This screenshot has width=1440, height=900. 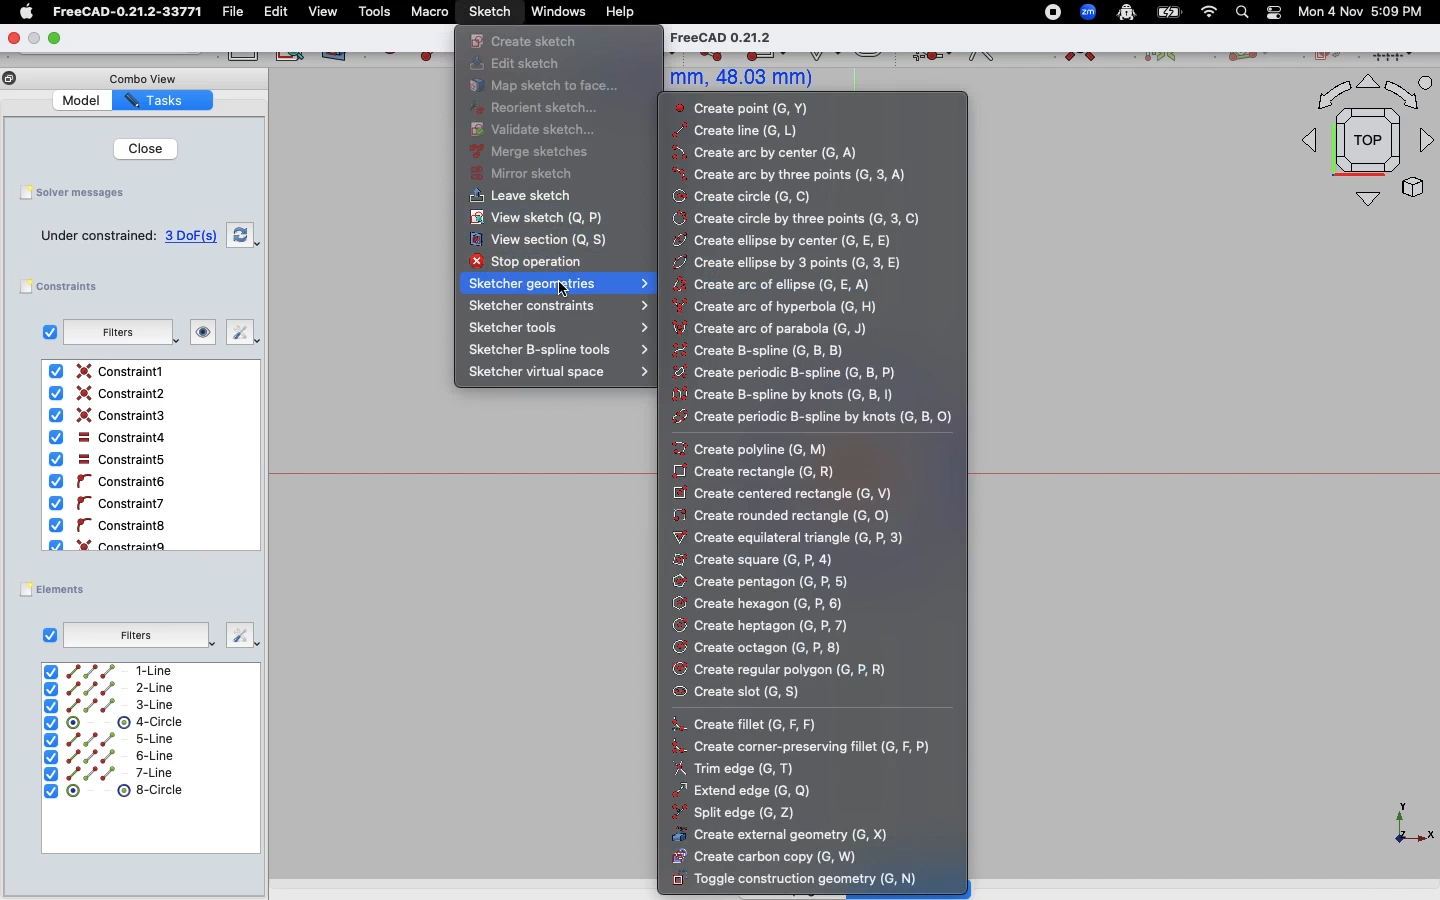 I want to click on Combo View, so click(x=142, y=78).